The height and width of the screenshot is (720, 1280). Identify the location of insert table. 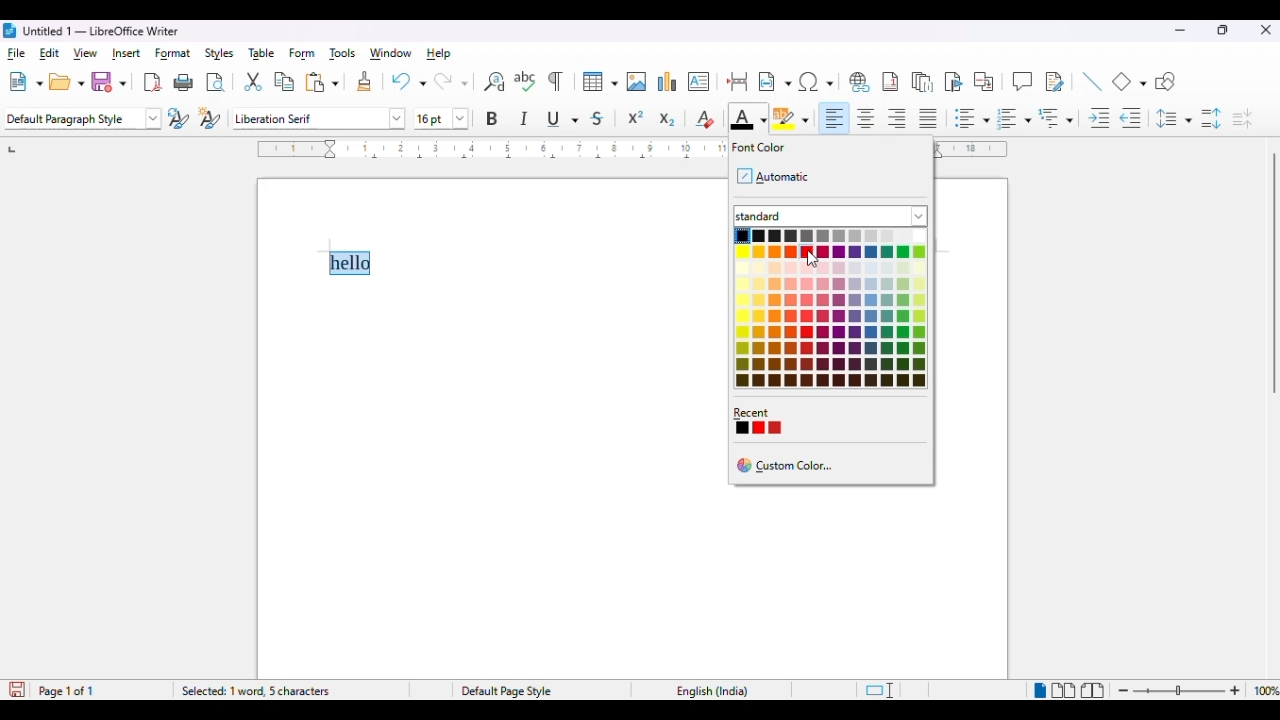
(600, 82).